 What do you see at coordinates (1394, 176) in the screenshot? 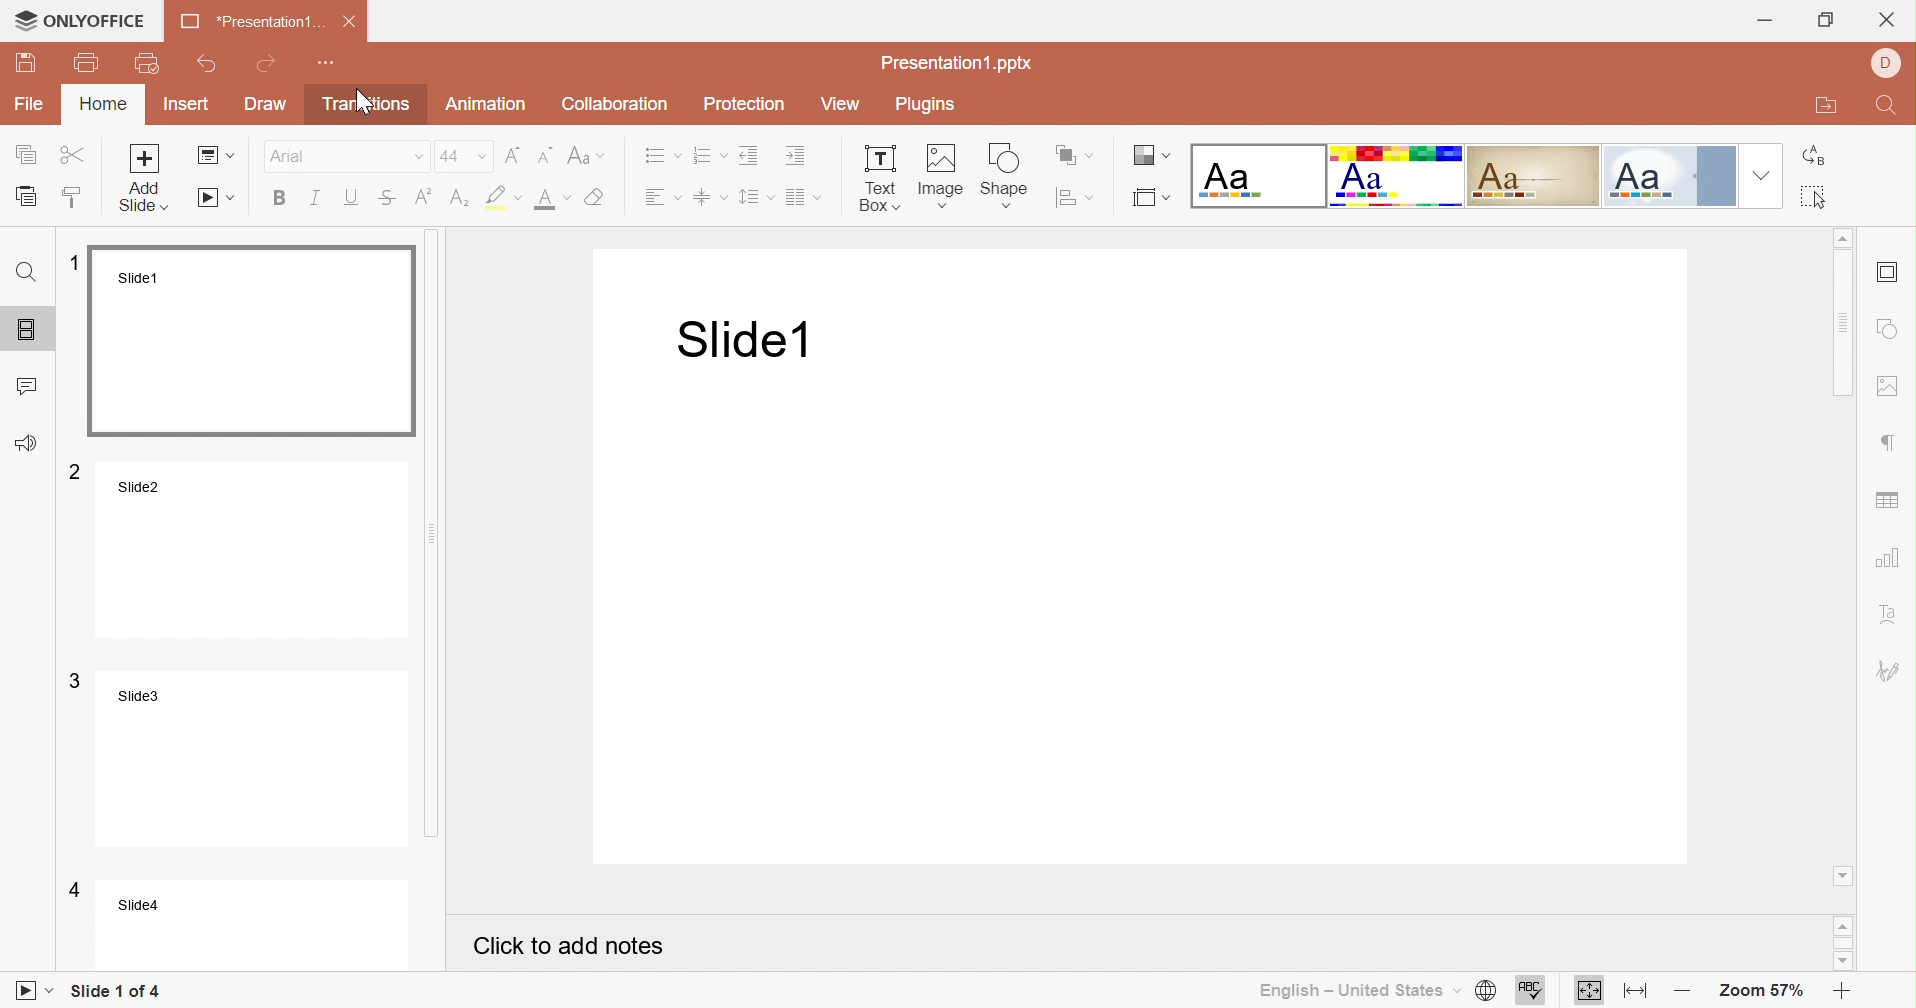
I see `Basic` at bounding box center [1394, 176].